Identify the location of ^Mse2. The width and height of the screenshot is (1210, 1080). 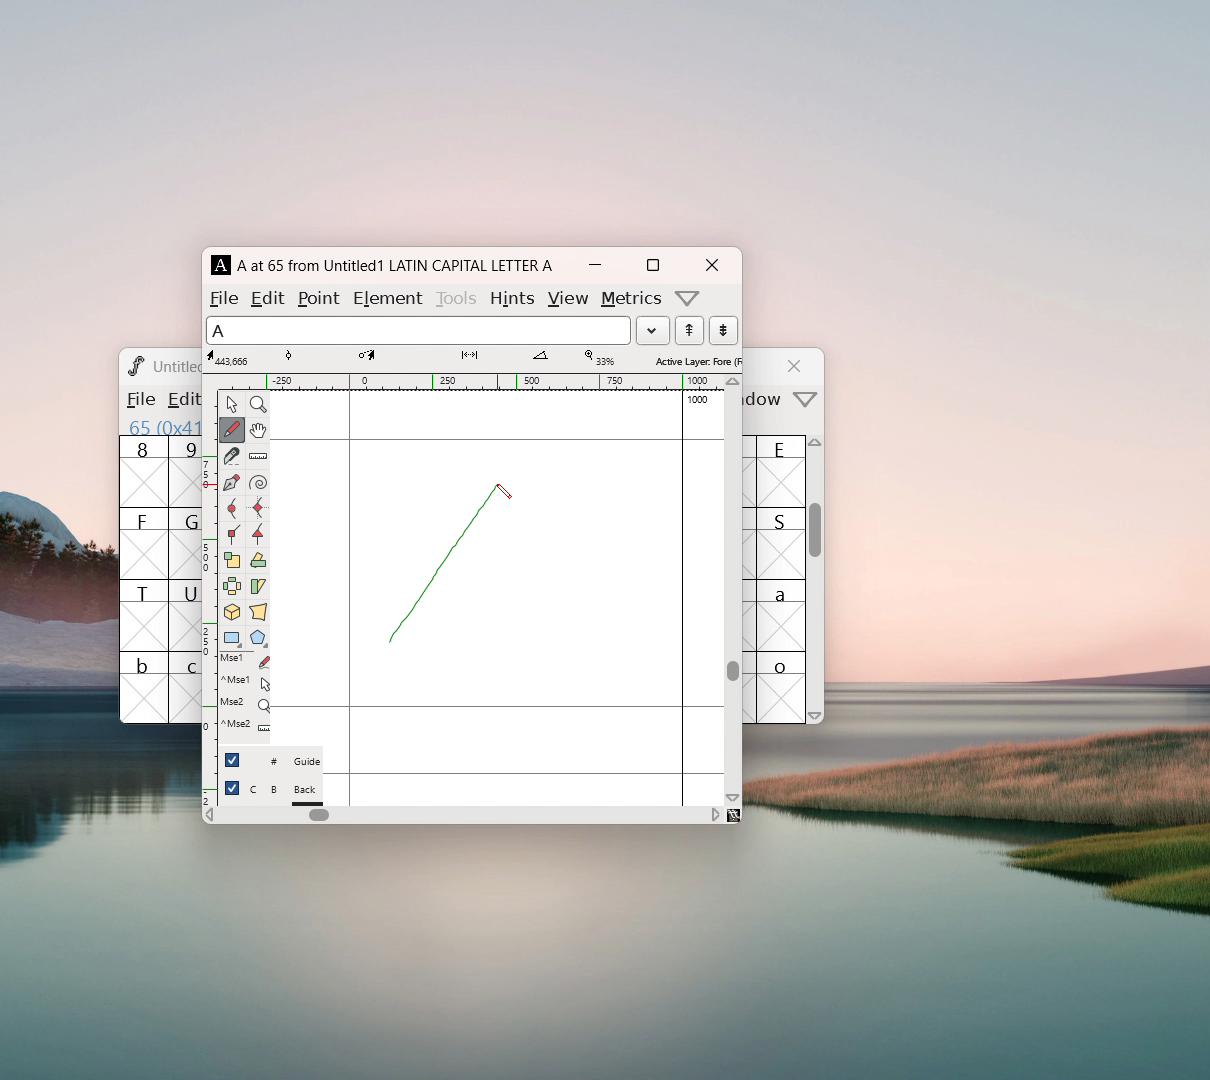
(245, 725).